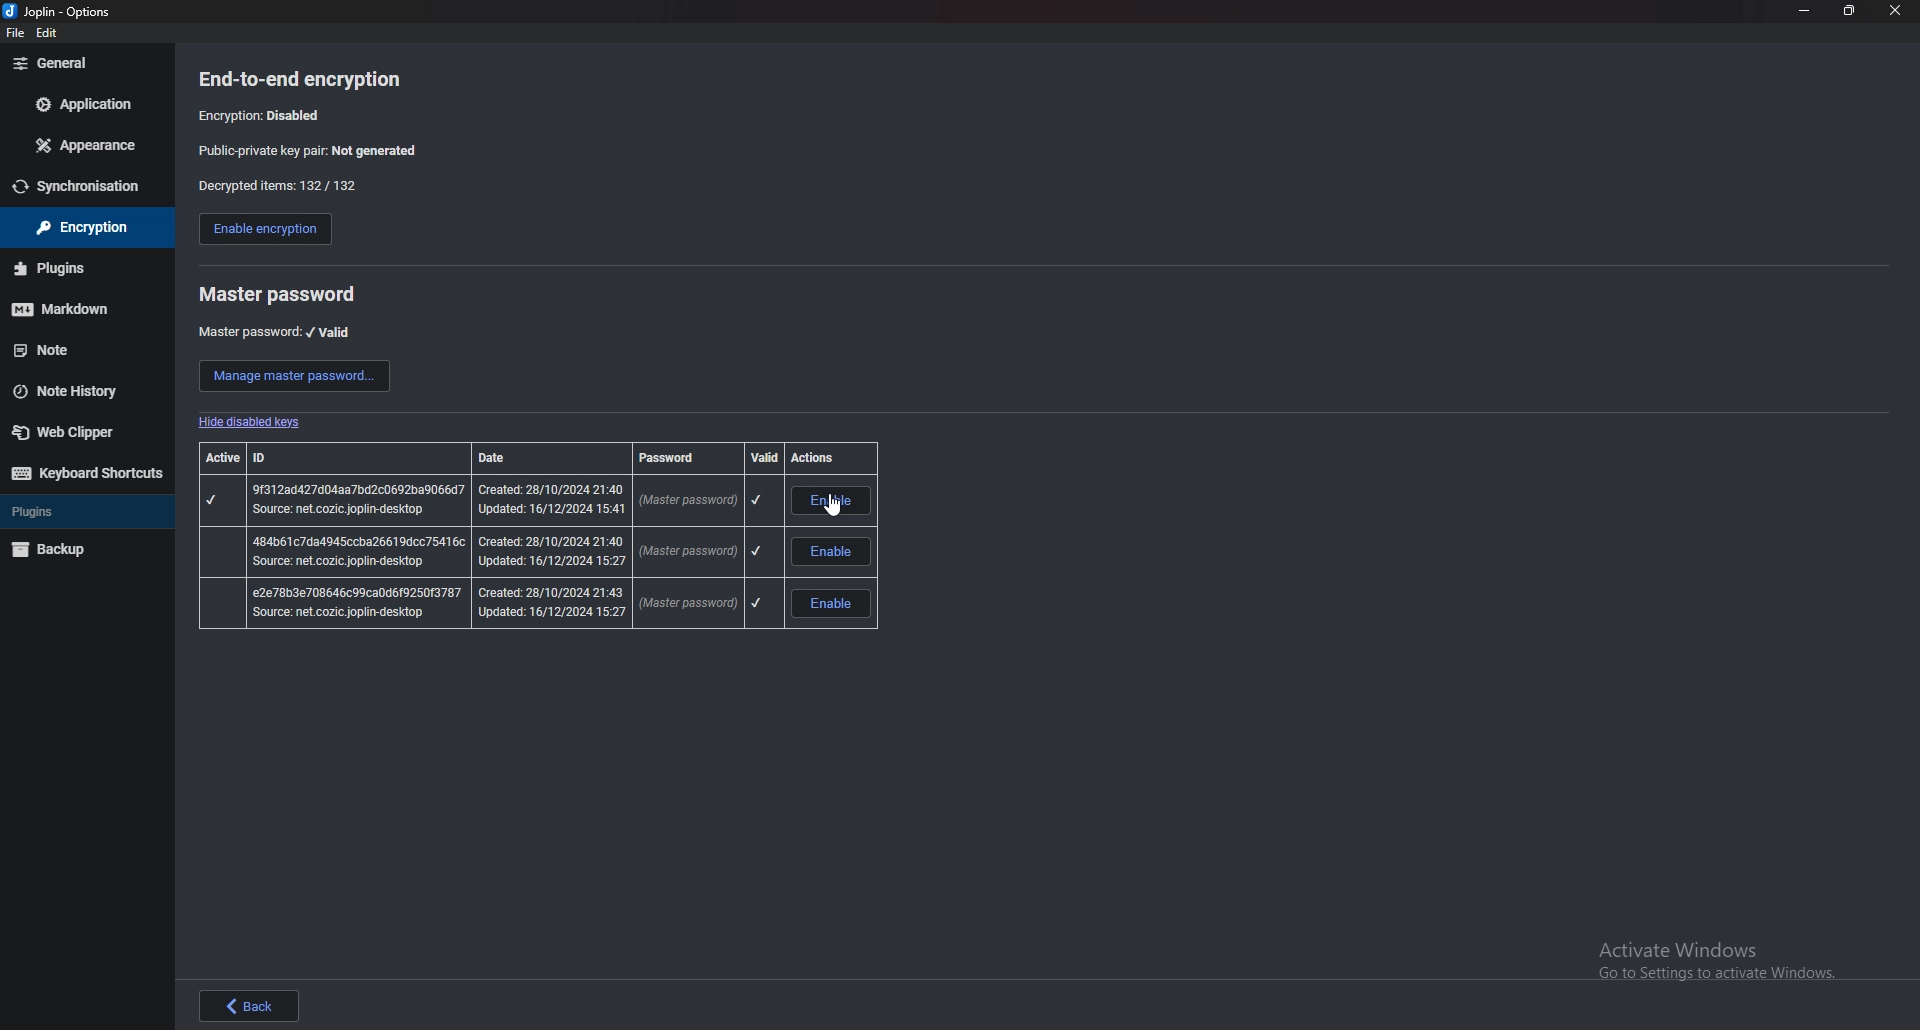 The width and height of the screenshot is (1920, 1030). What do you see at coordinates (81, 551) in the screenshot?
I see `backup` at bounding box center [81, 551].